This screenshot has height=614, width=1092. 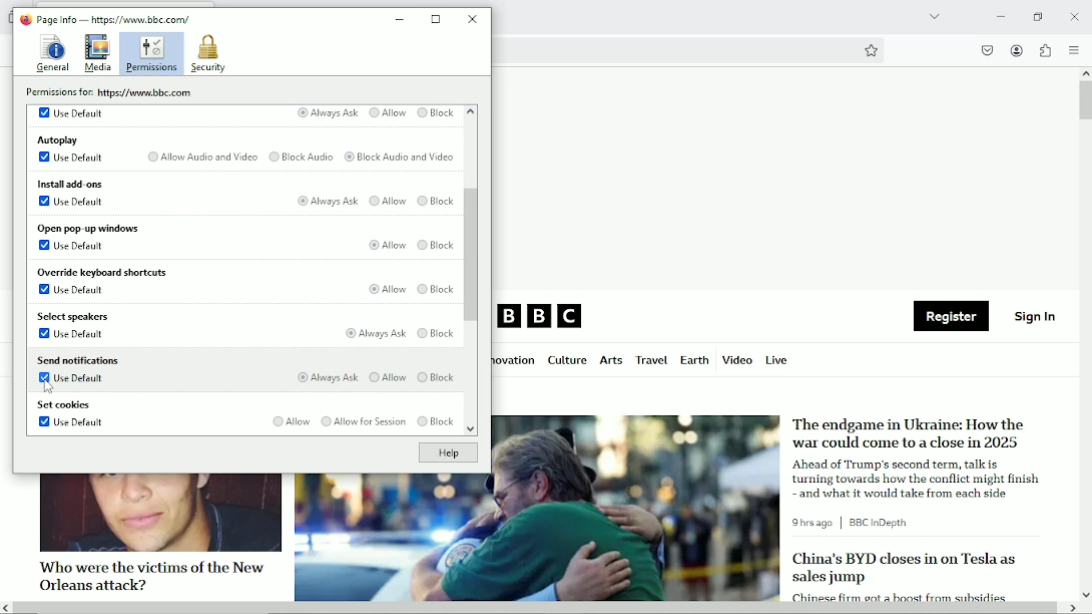 What do you see at coordinates (870, 50) in the screenshot?
I see `Bookmark this page` at bounding box center [870, 50].